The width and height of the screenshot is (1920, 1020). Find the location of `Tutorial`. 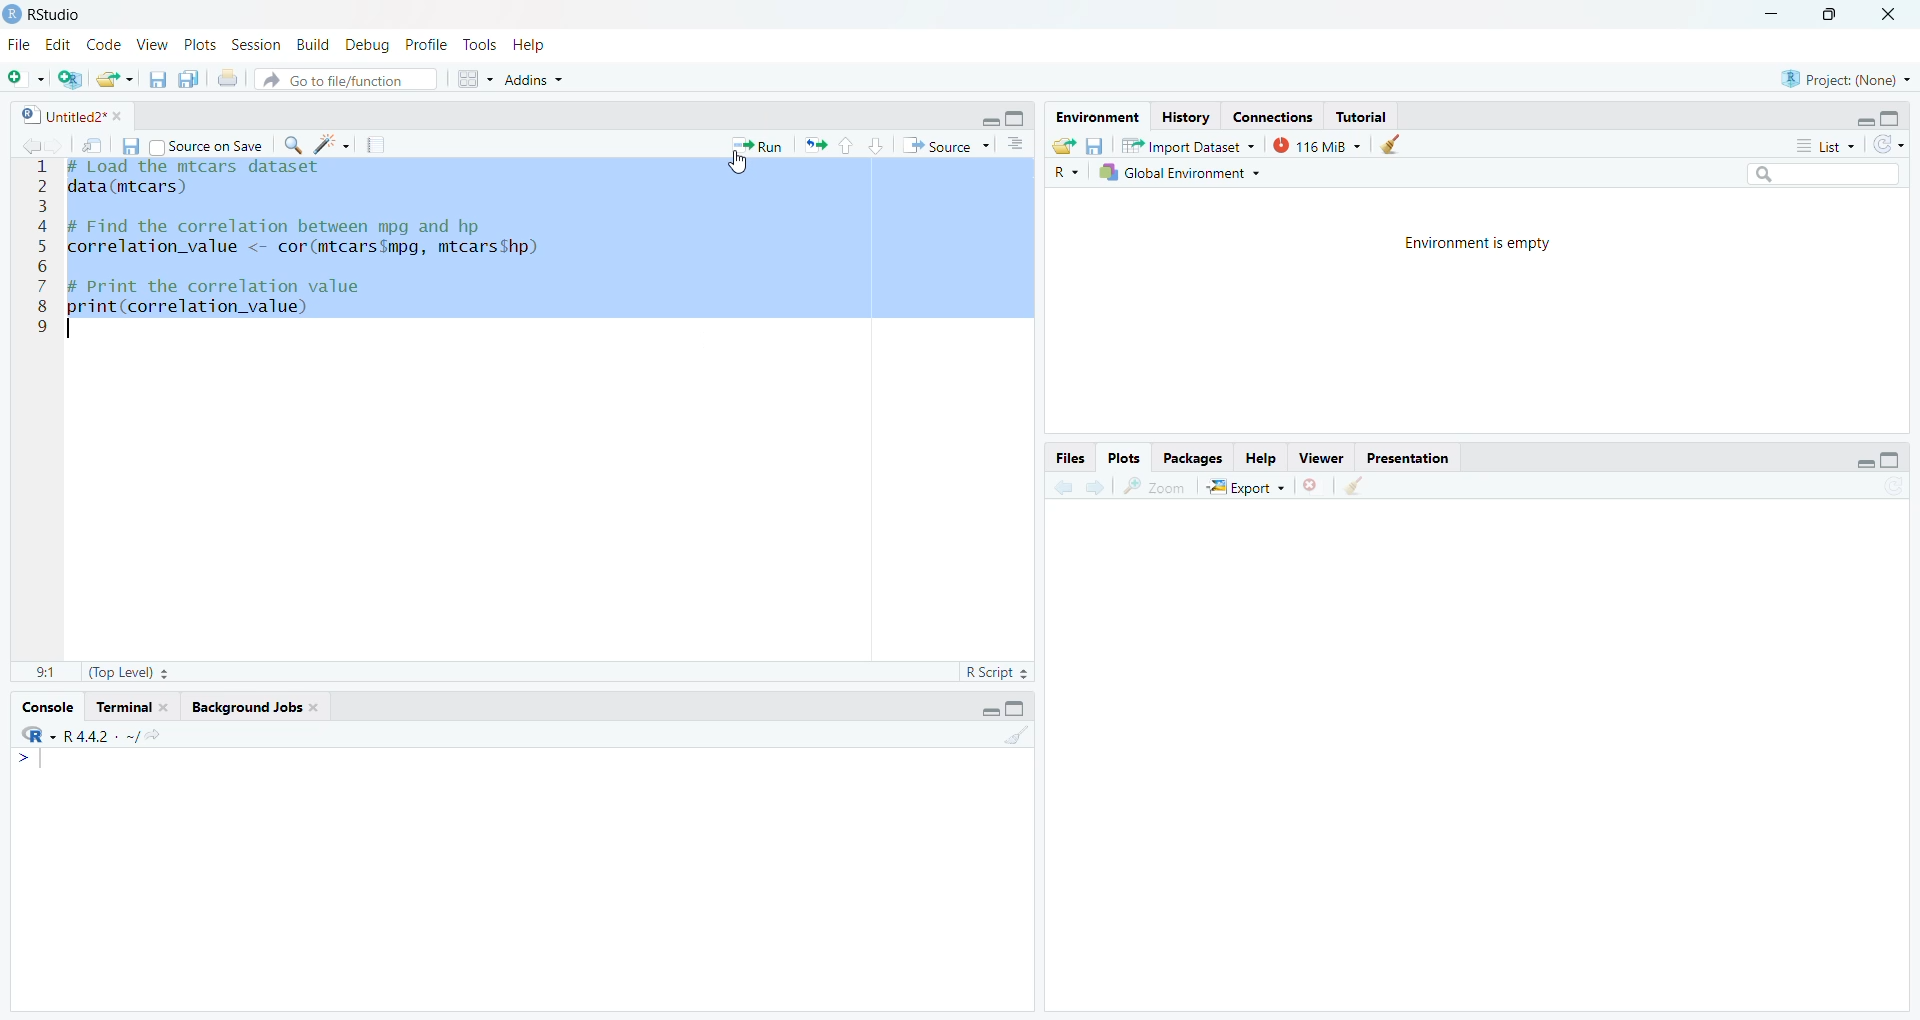

Tutorial is located at coordinates (1363, 117).